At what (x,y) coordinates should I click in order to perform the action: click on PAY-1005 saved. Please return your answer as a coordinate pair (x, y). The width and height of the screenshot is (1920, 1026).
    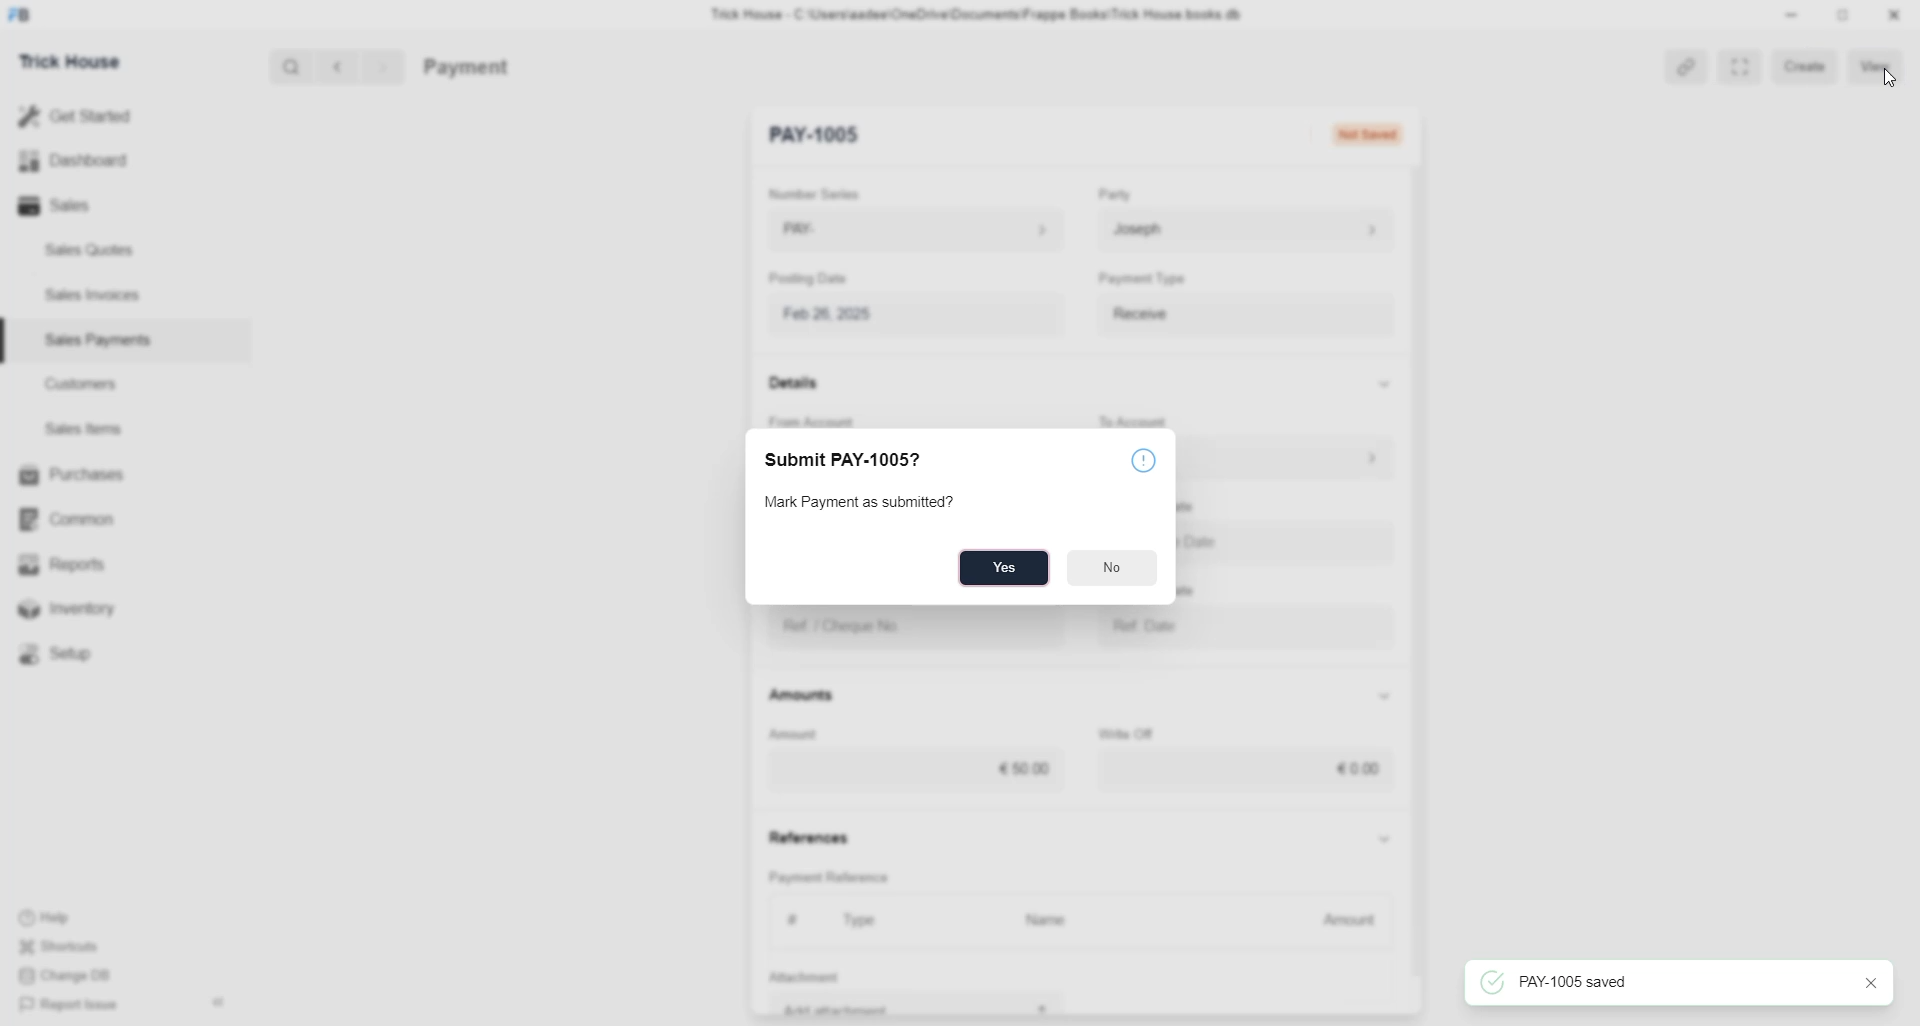
    Looking at the image, I should click on (1556, 982).